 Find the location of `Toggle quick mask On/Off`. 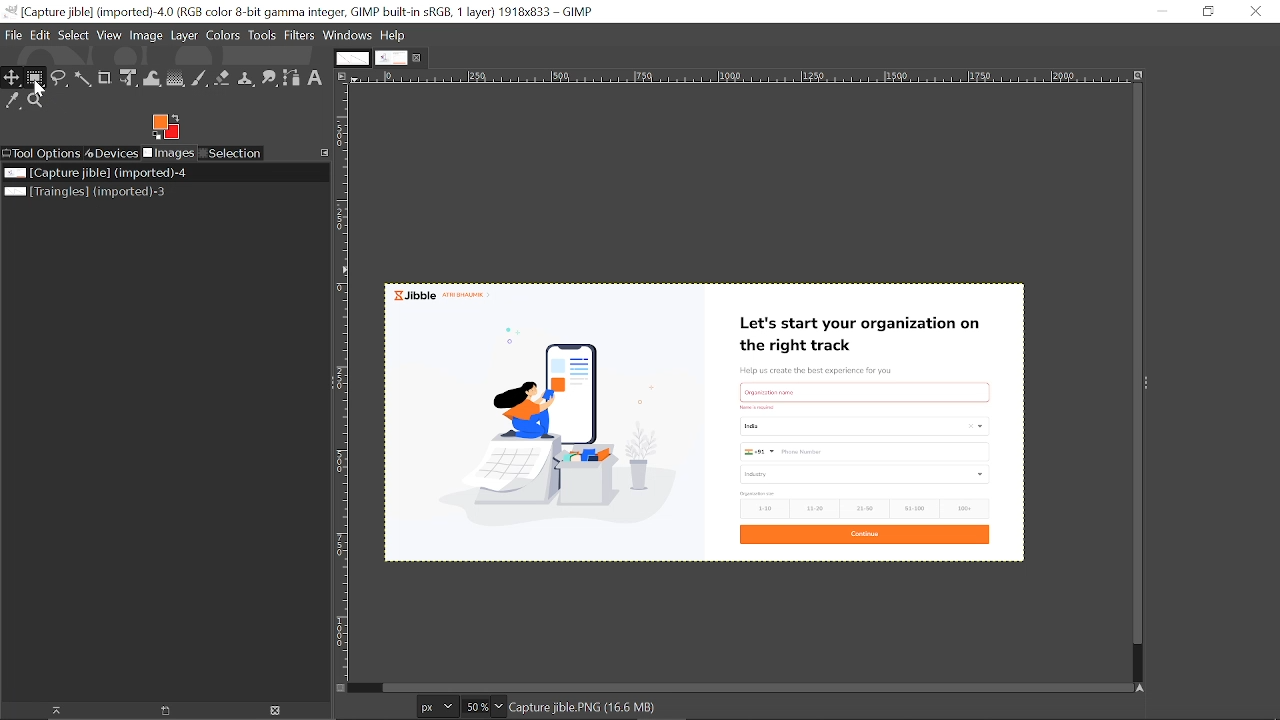

Toggle quick mask On/Off is located at coordinates (341, 688).